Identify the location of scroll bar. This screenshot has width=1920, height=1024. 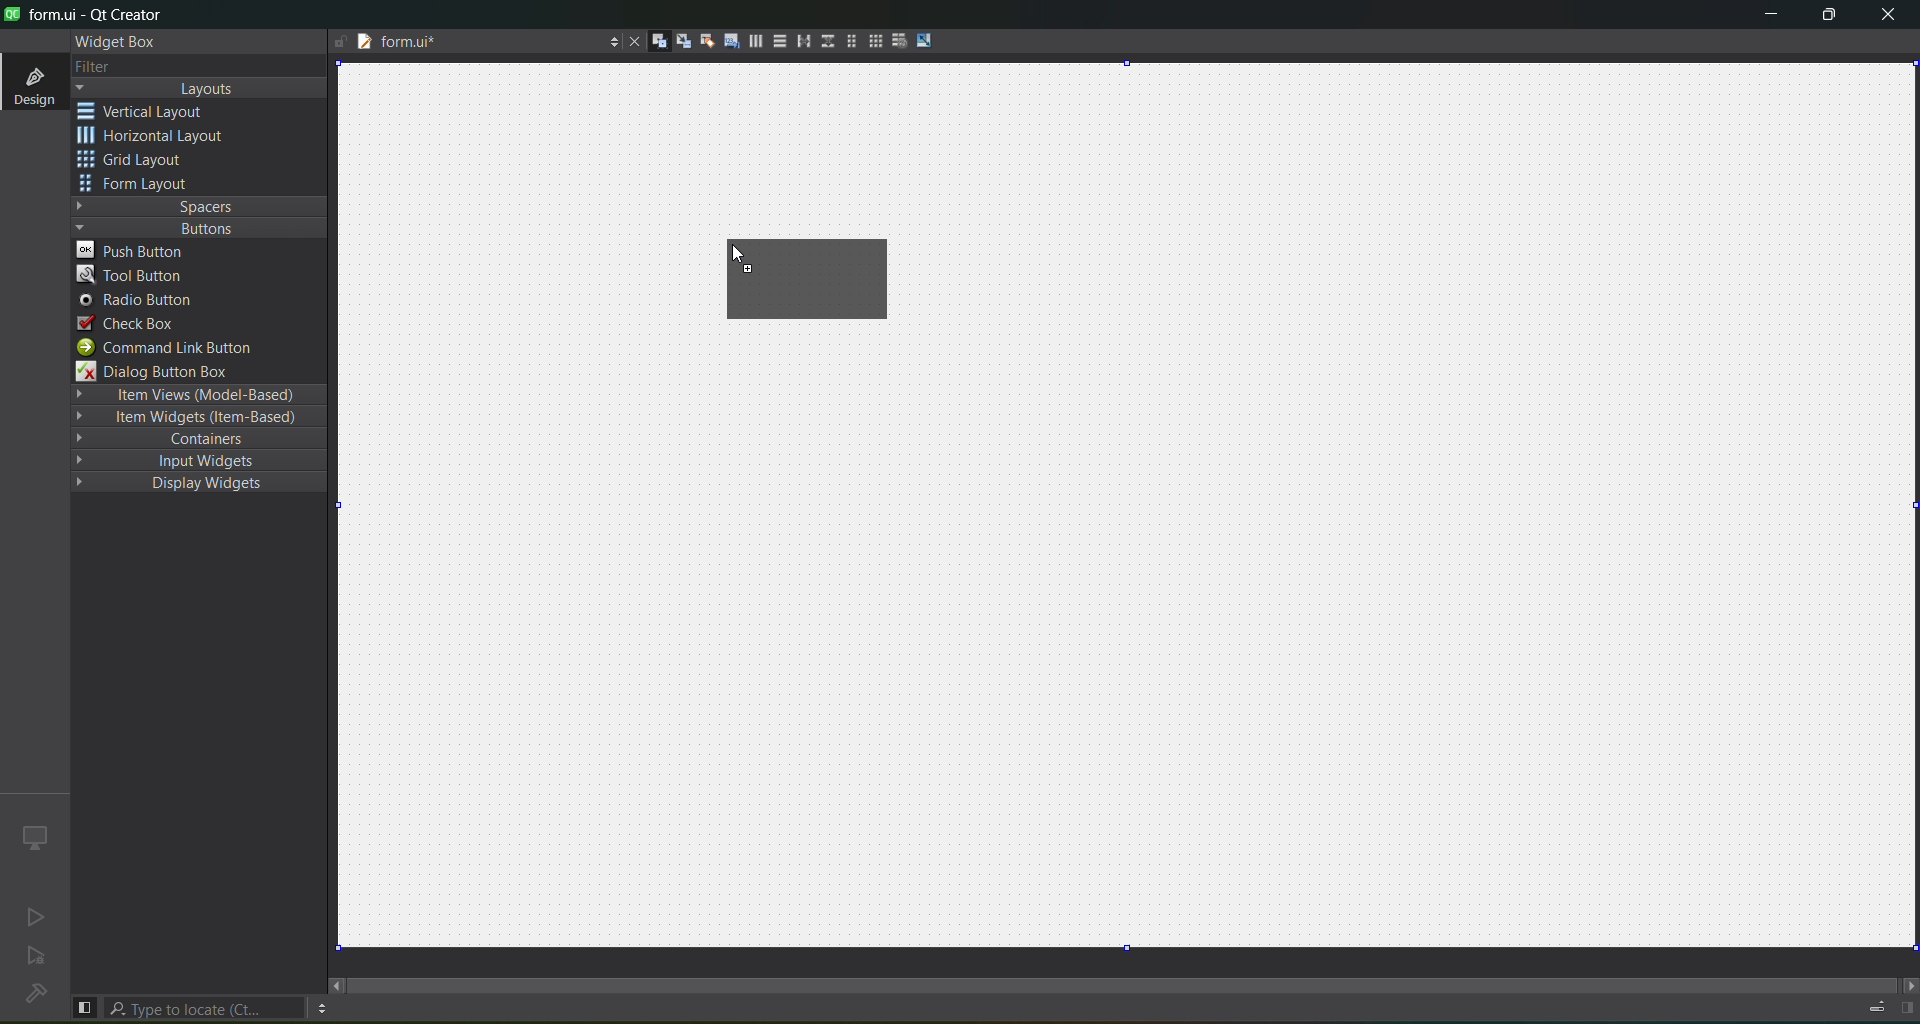
(1124, 976).